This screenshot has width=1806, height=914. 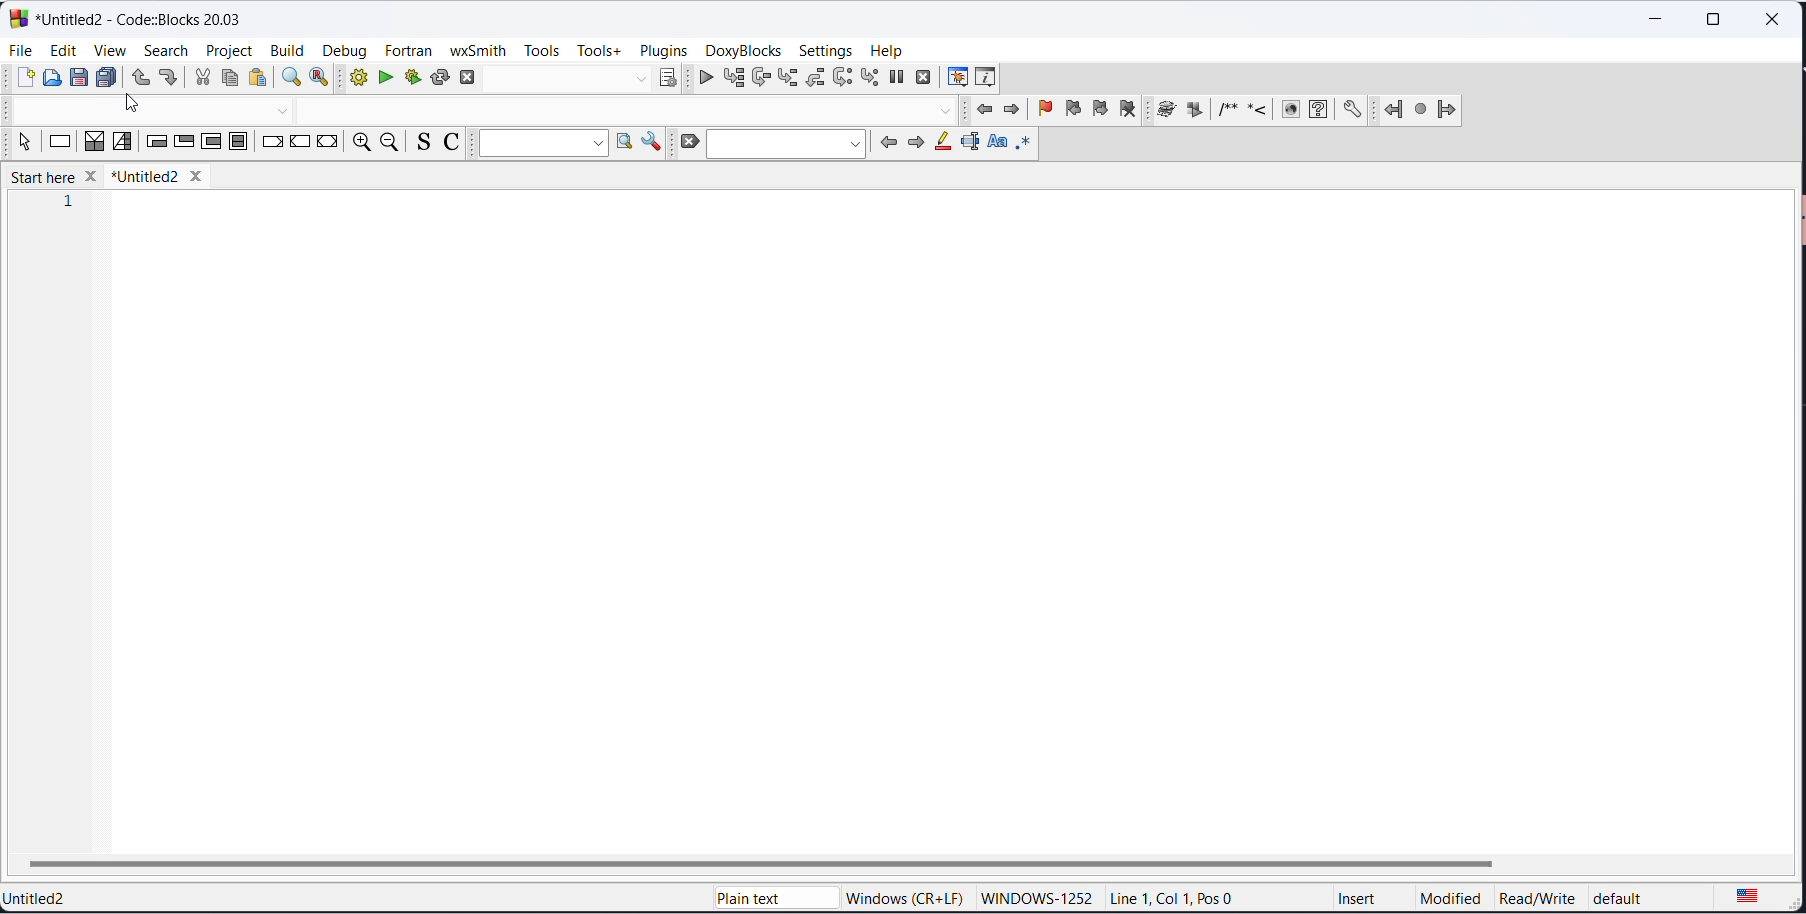 What do you see at coordinates (1259, 112) in the screenshot?
I see `insert line` at bounding box center [1259, 112].